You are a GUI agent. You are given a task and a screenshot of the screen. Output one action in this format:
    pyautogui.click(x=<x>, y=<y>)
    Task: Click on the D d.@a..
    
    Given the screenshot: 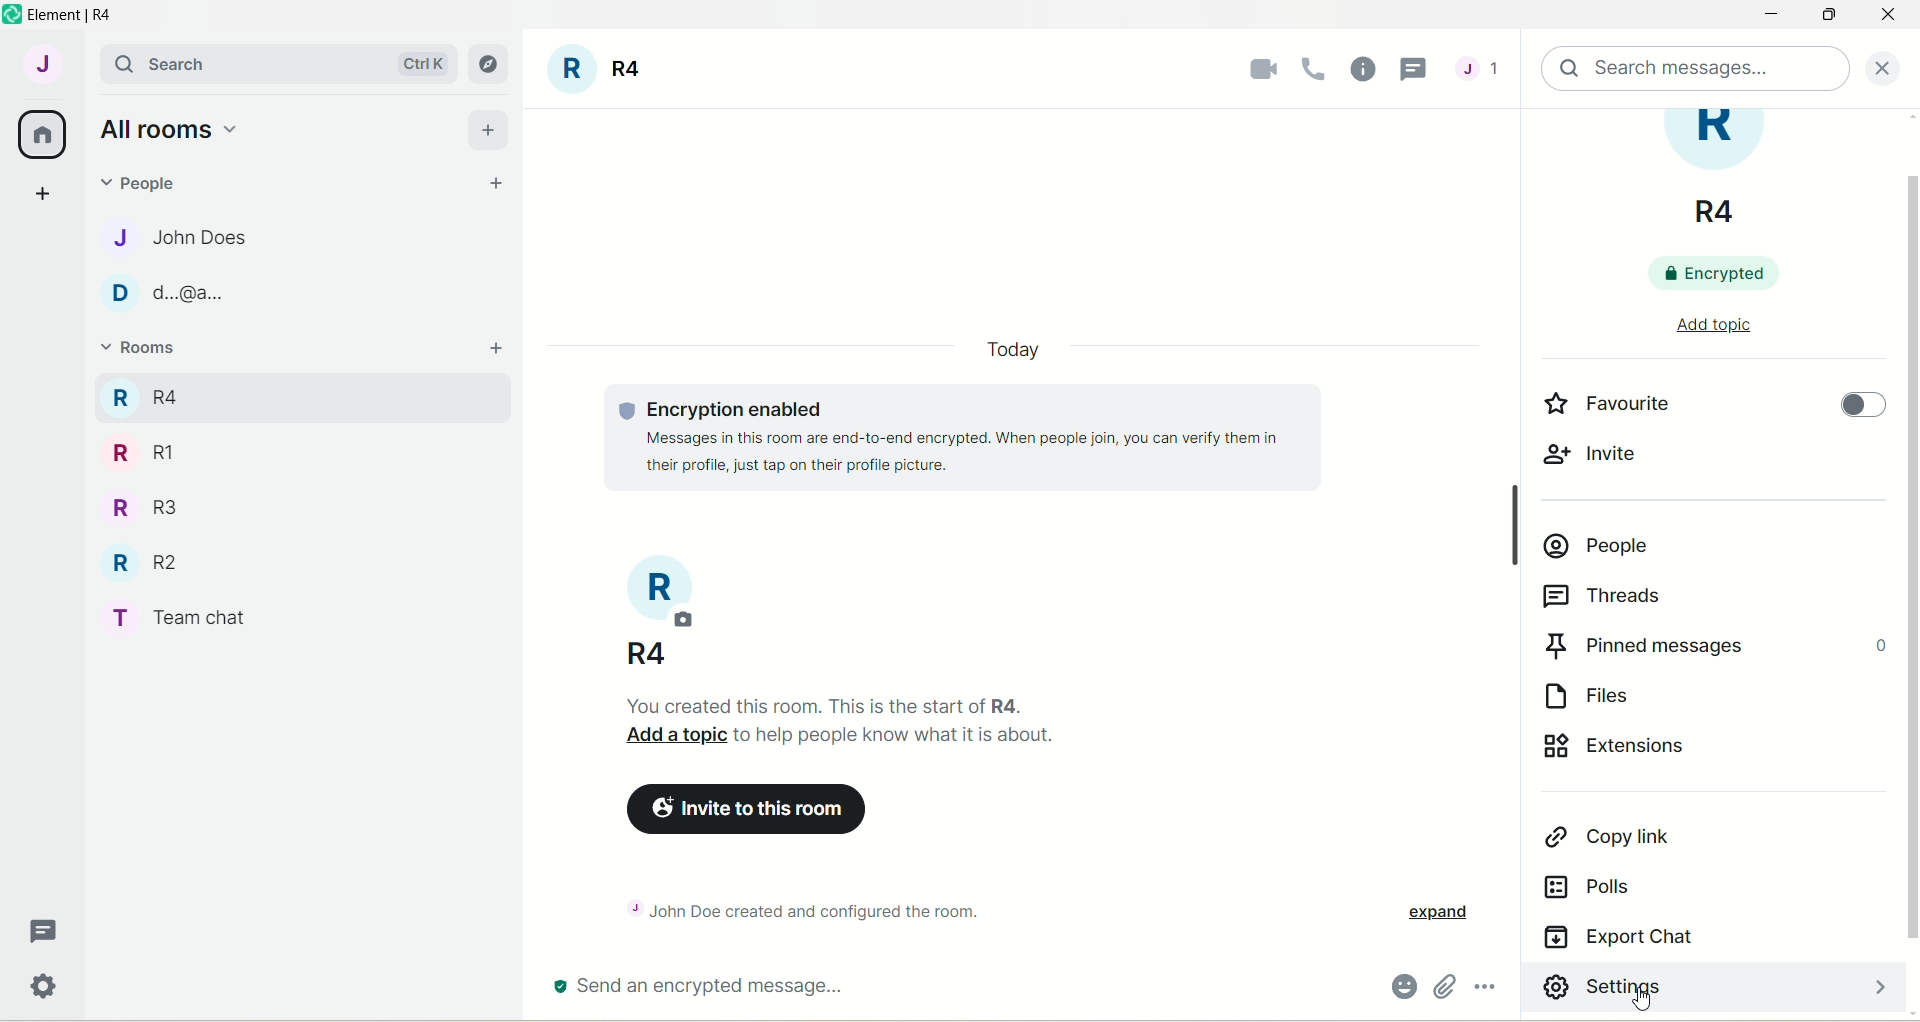 What is the action you would take?
    pyautogui.click(x=161, y=293)
    